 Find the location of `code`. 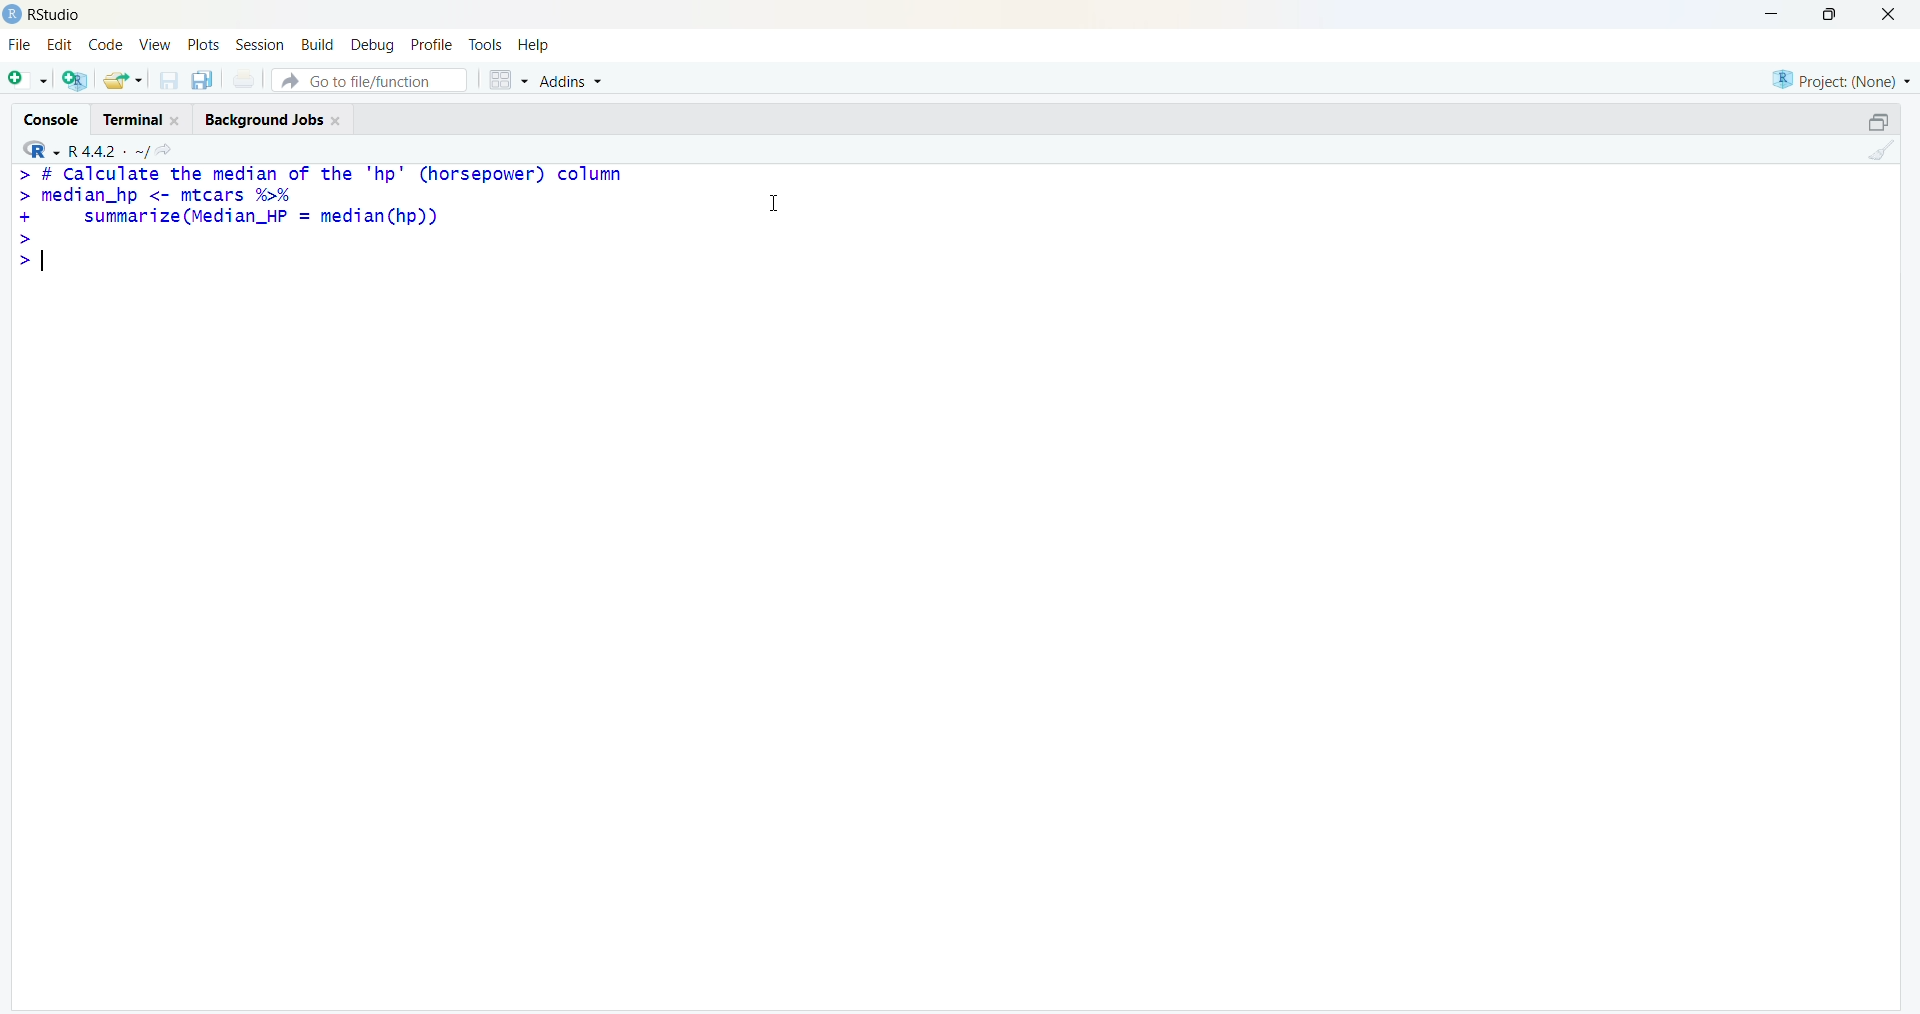

code is located at coordinates (105, 44).